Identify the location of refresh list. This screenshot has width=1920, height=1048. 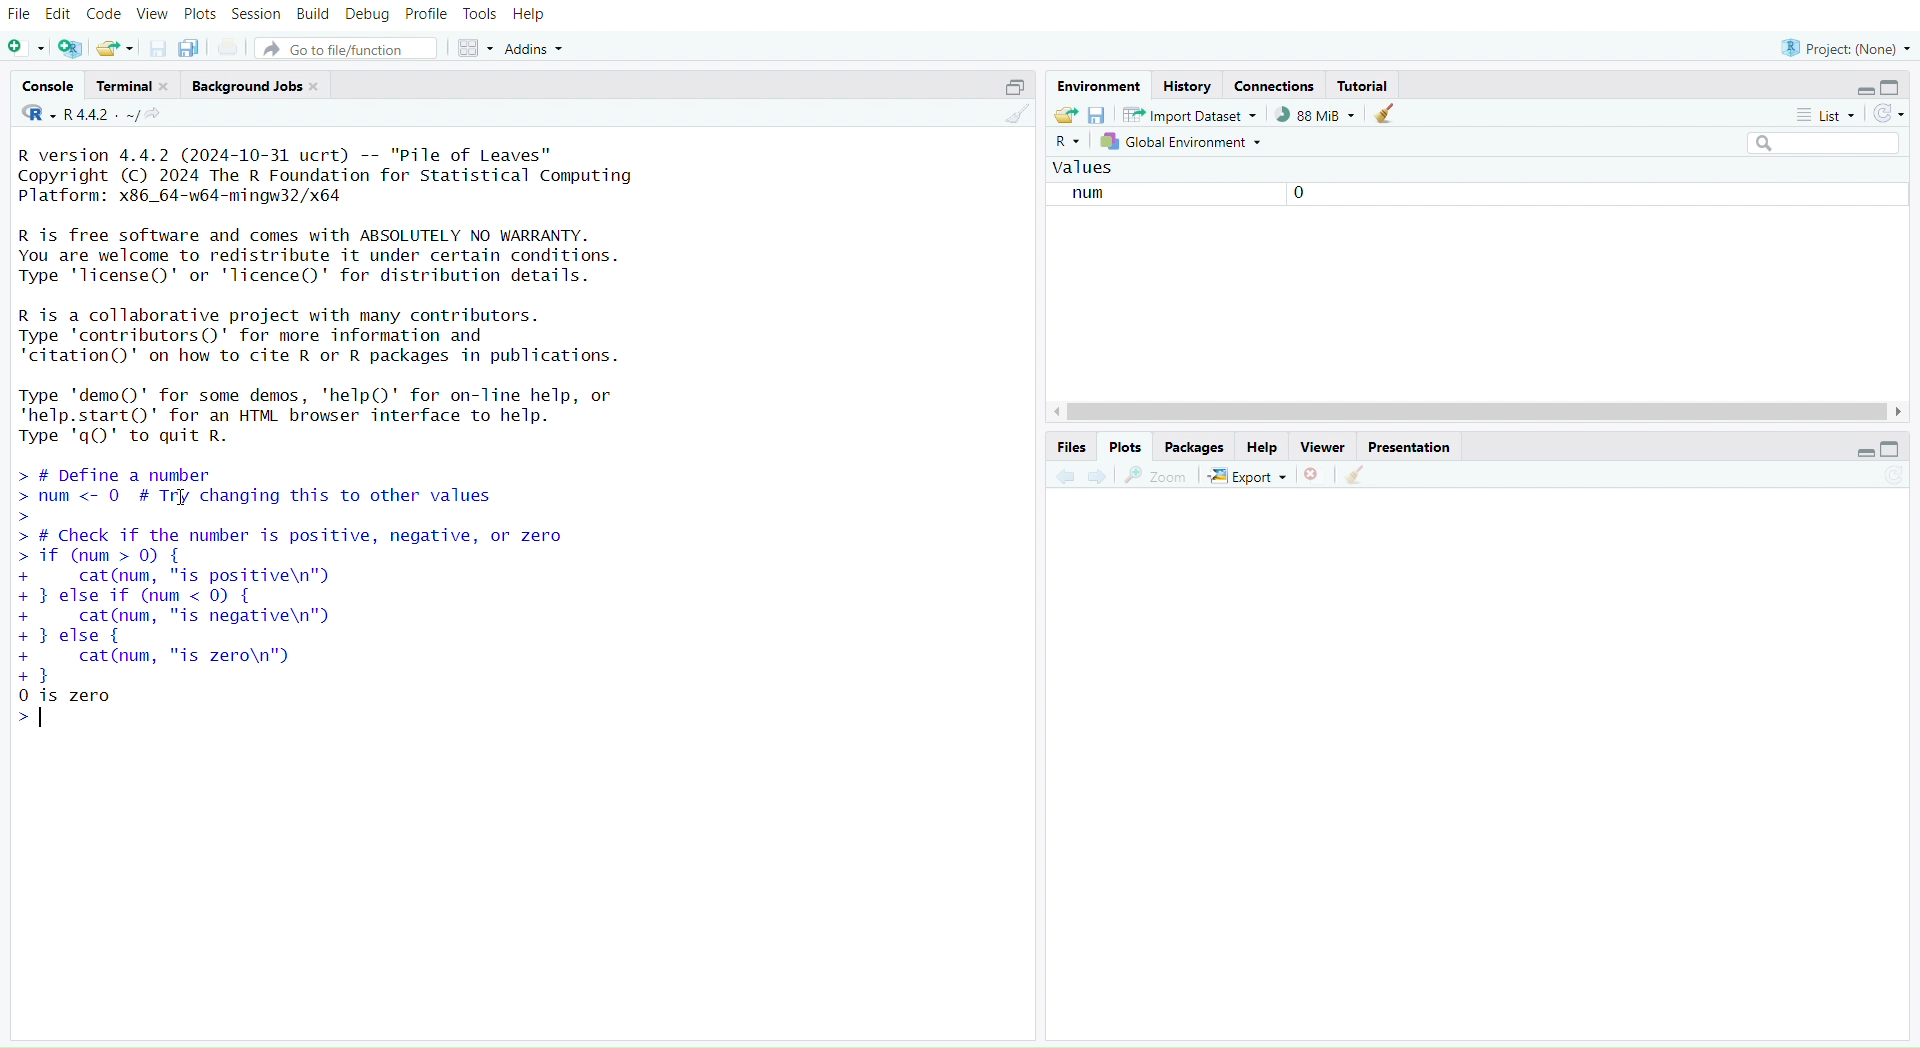
(1888, 114).